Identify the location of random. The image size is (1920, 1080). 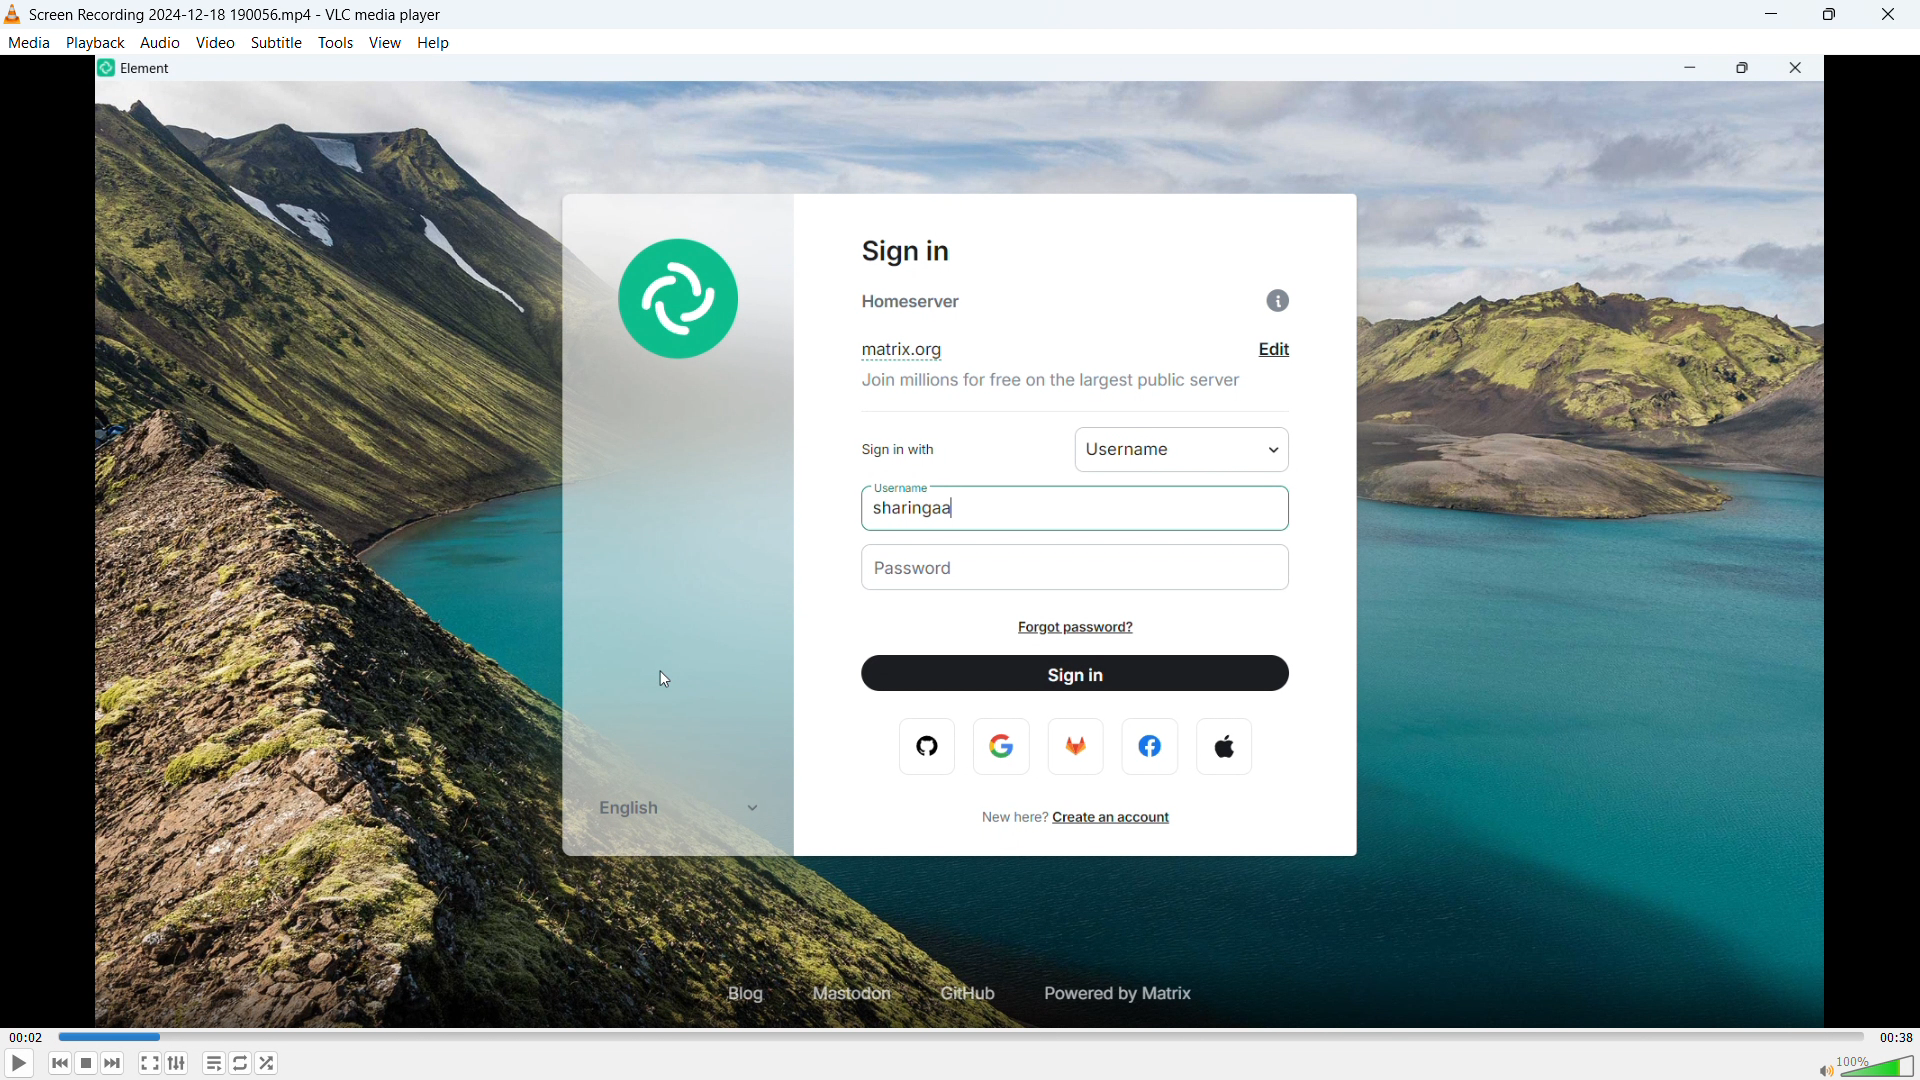
(267, 1063).